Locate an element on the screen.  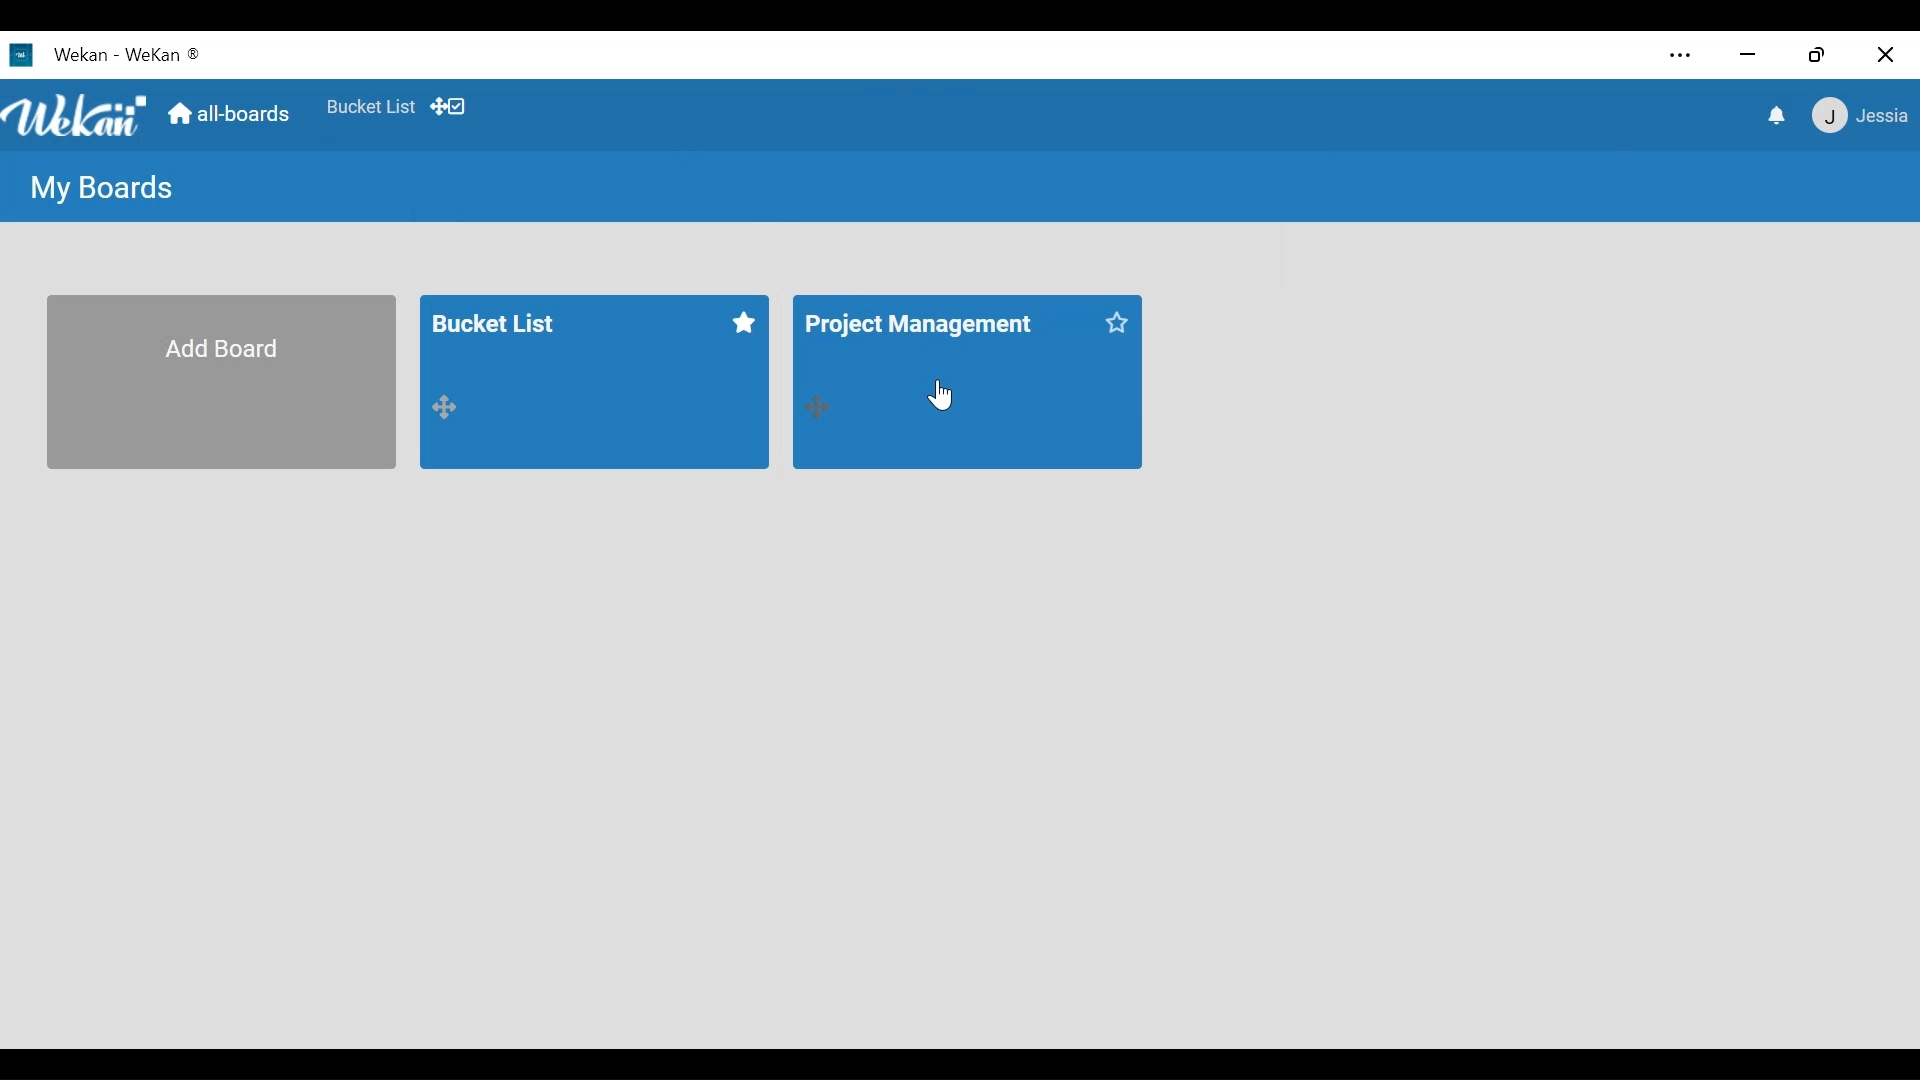
Add Board is located at coordinates (226, 381).